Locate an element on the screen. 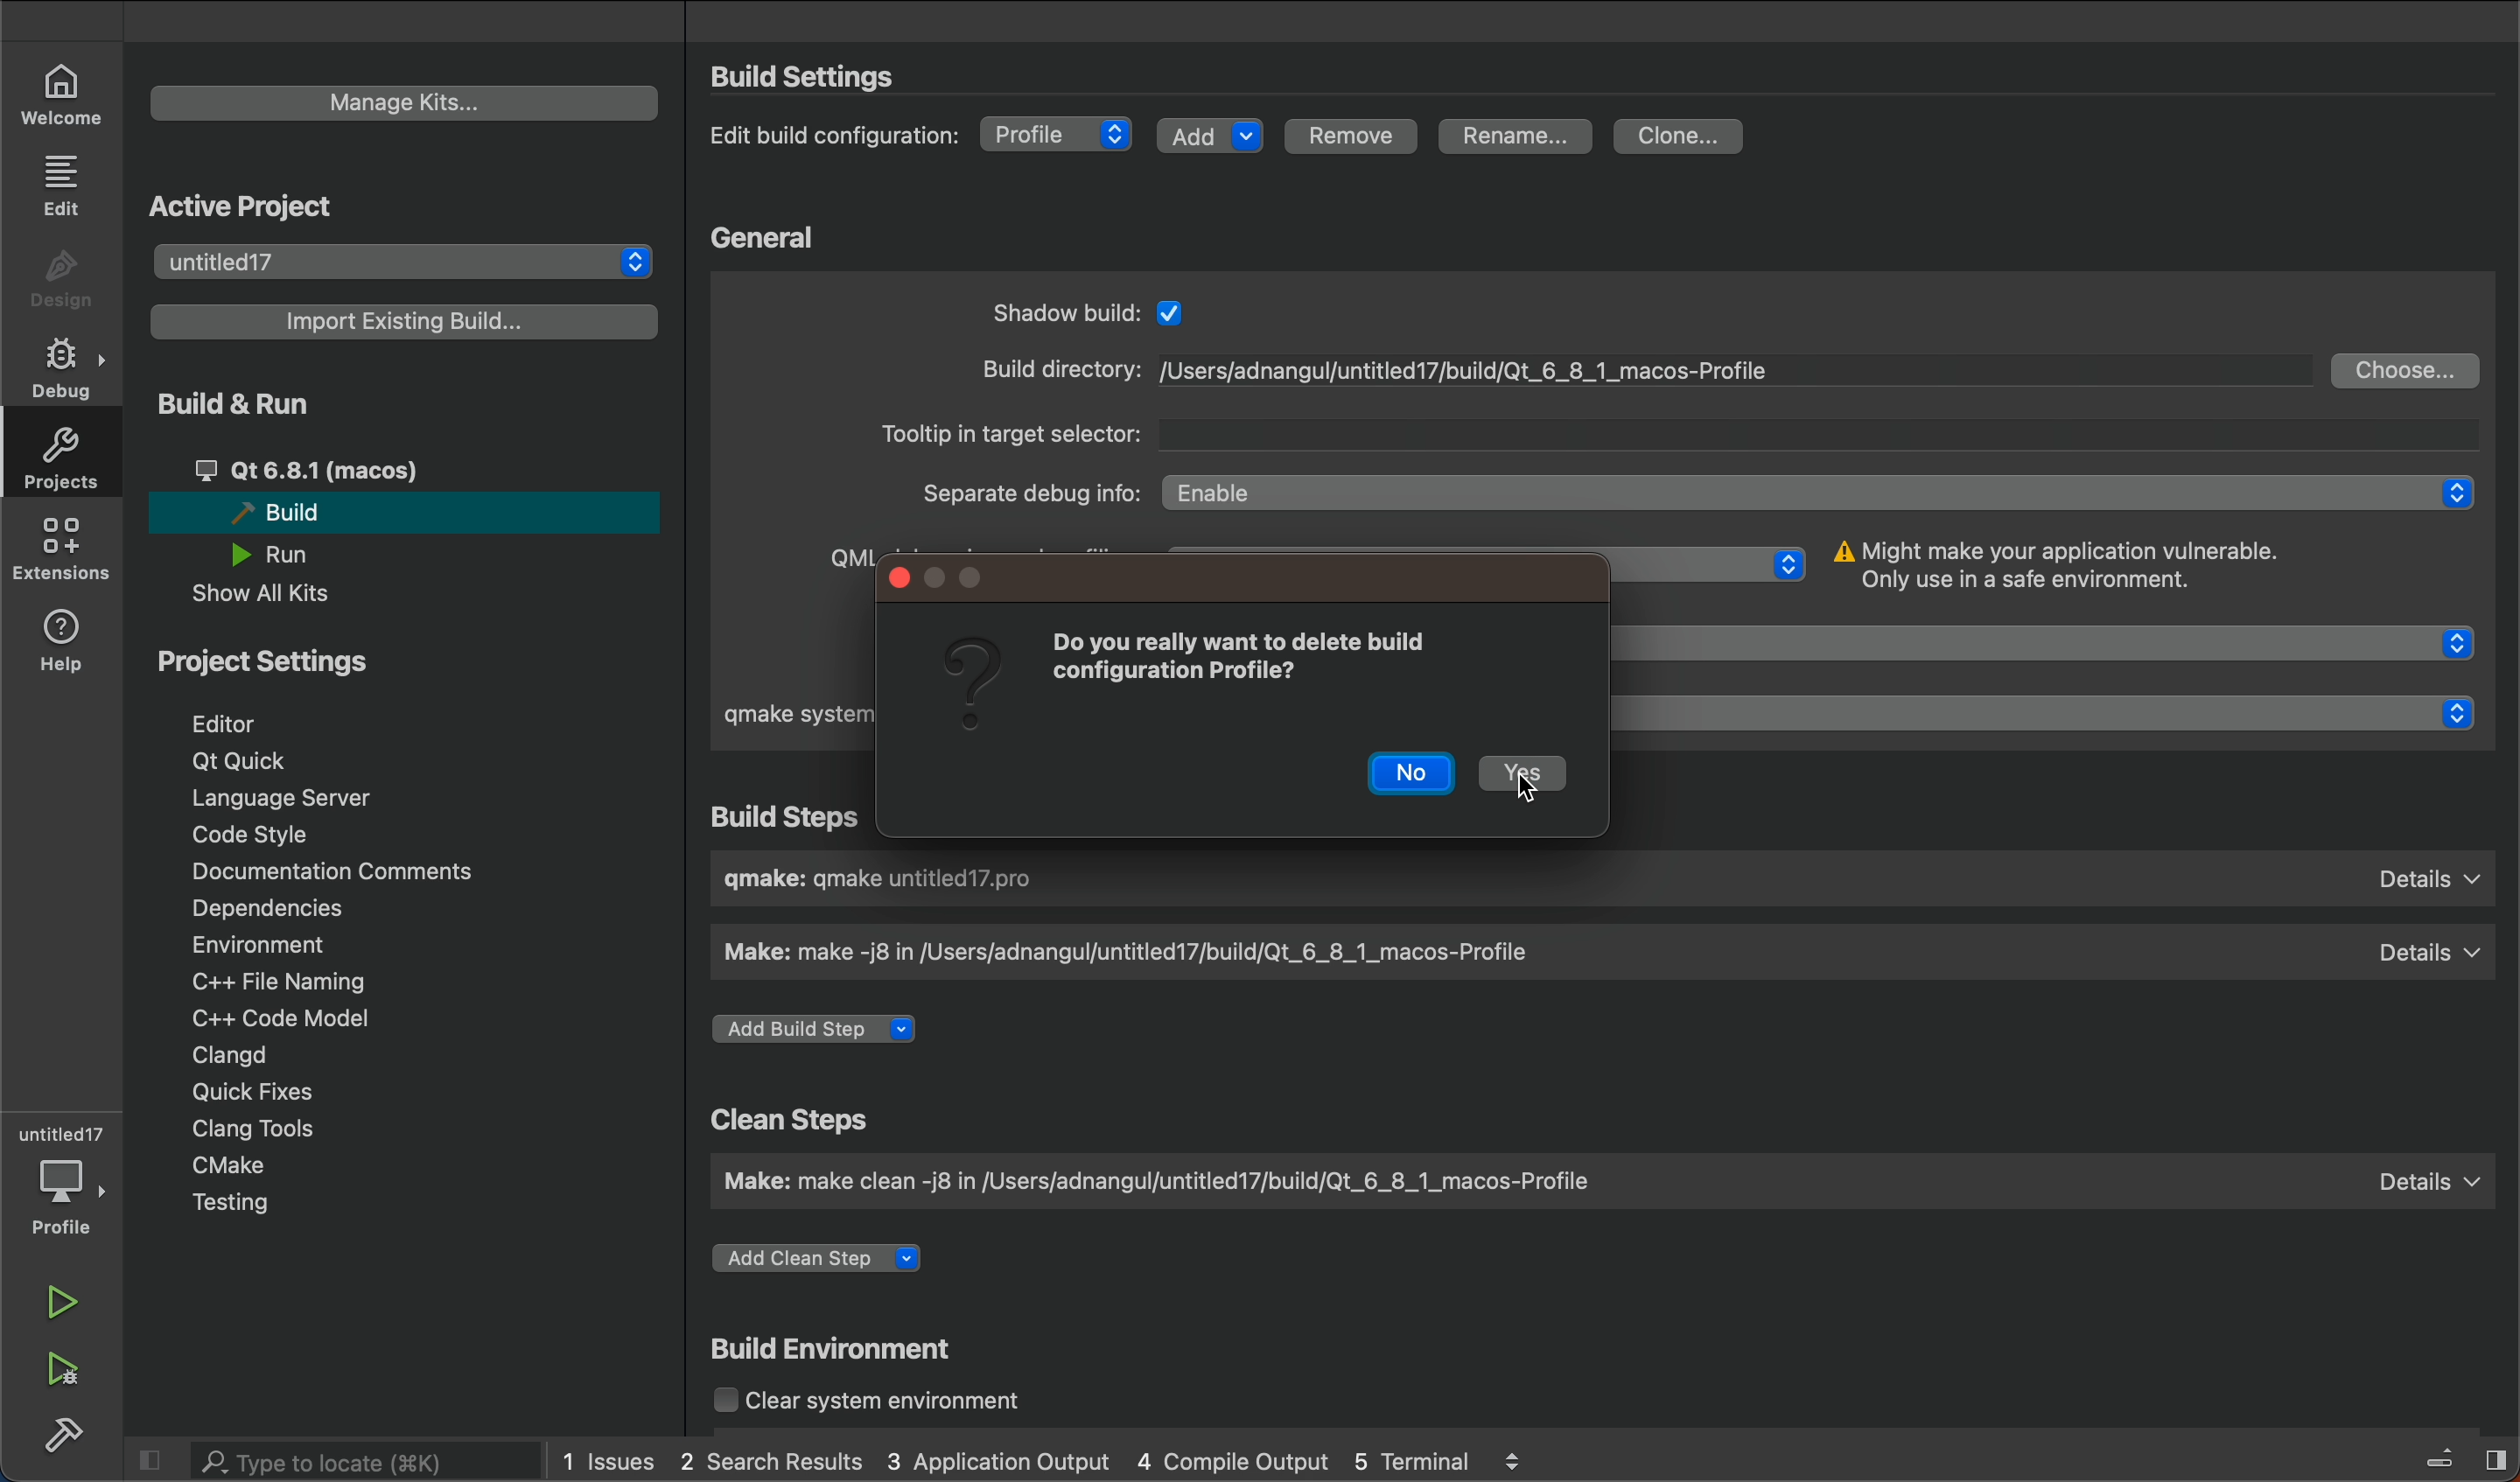 The height and width of the screenshot is (1482, 2520). language server is located at coordinates (293, 798).